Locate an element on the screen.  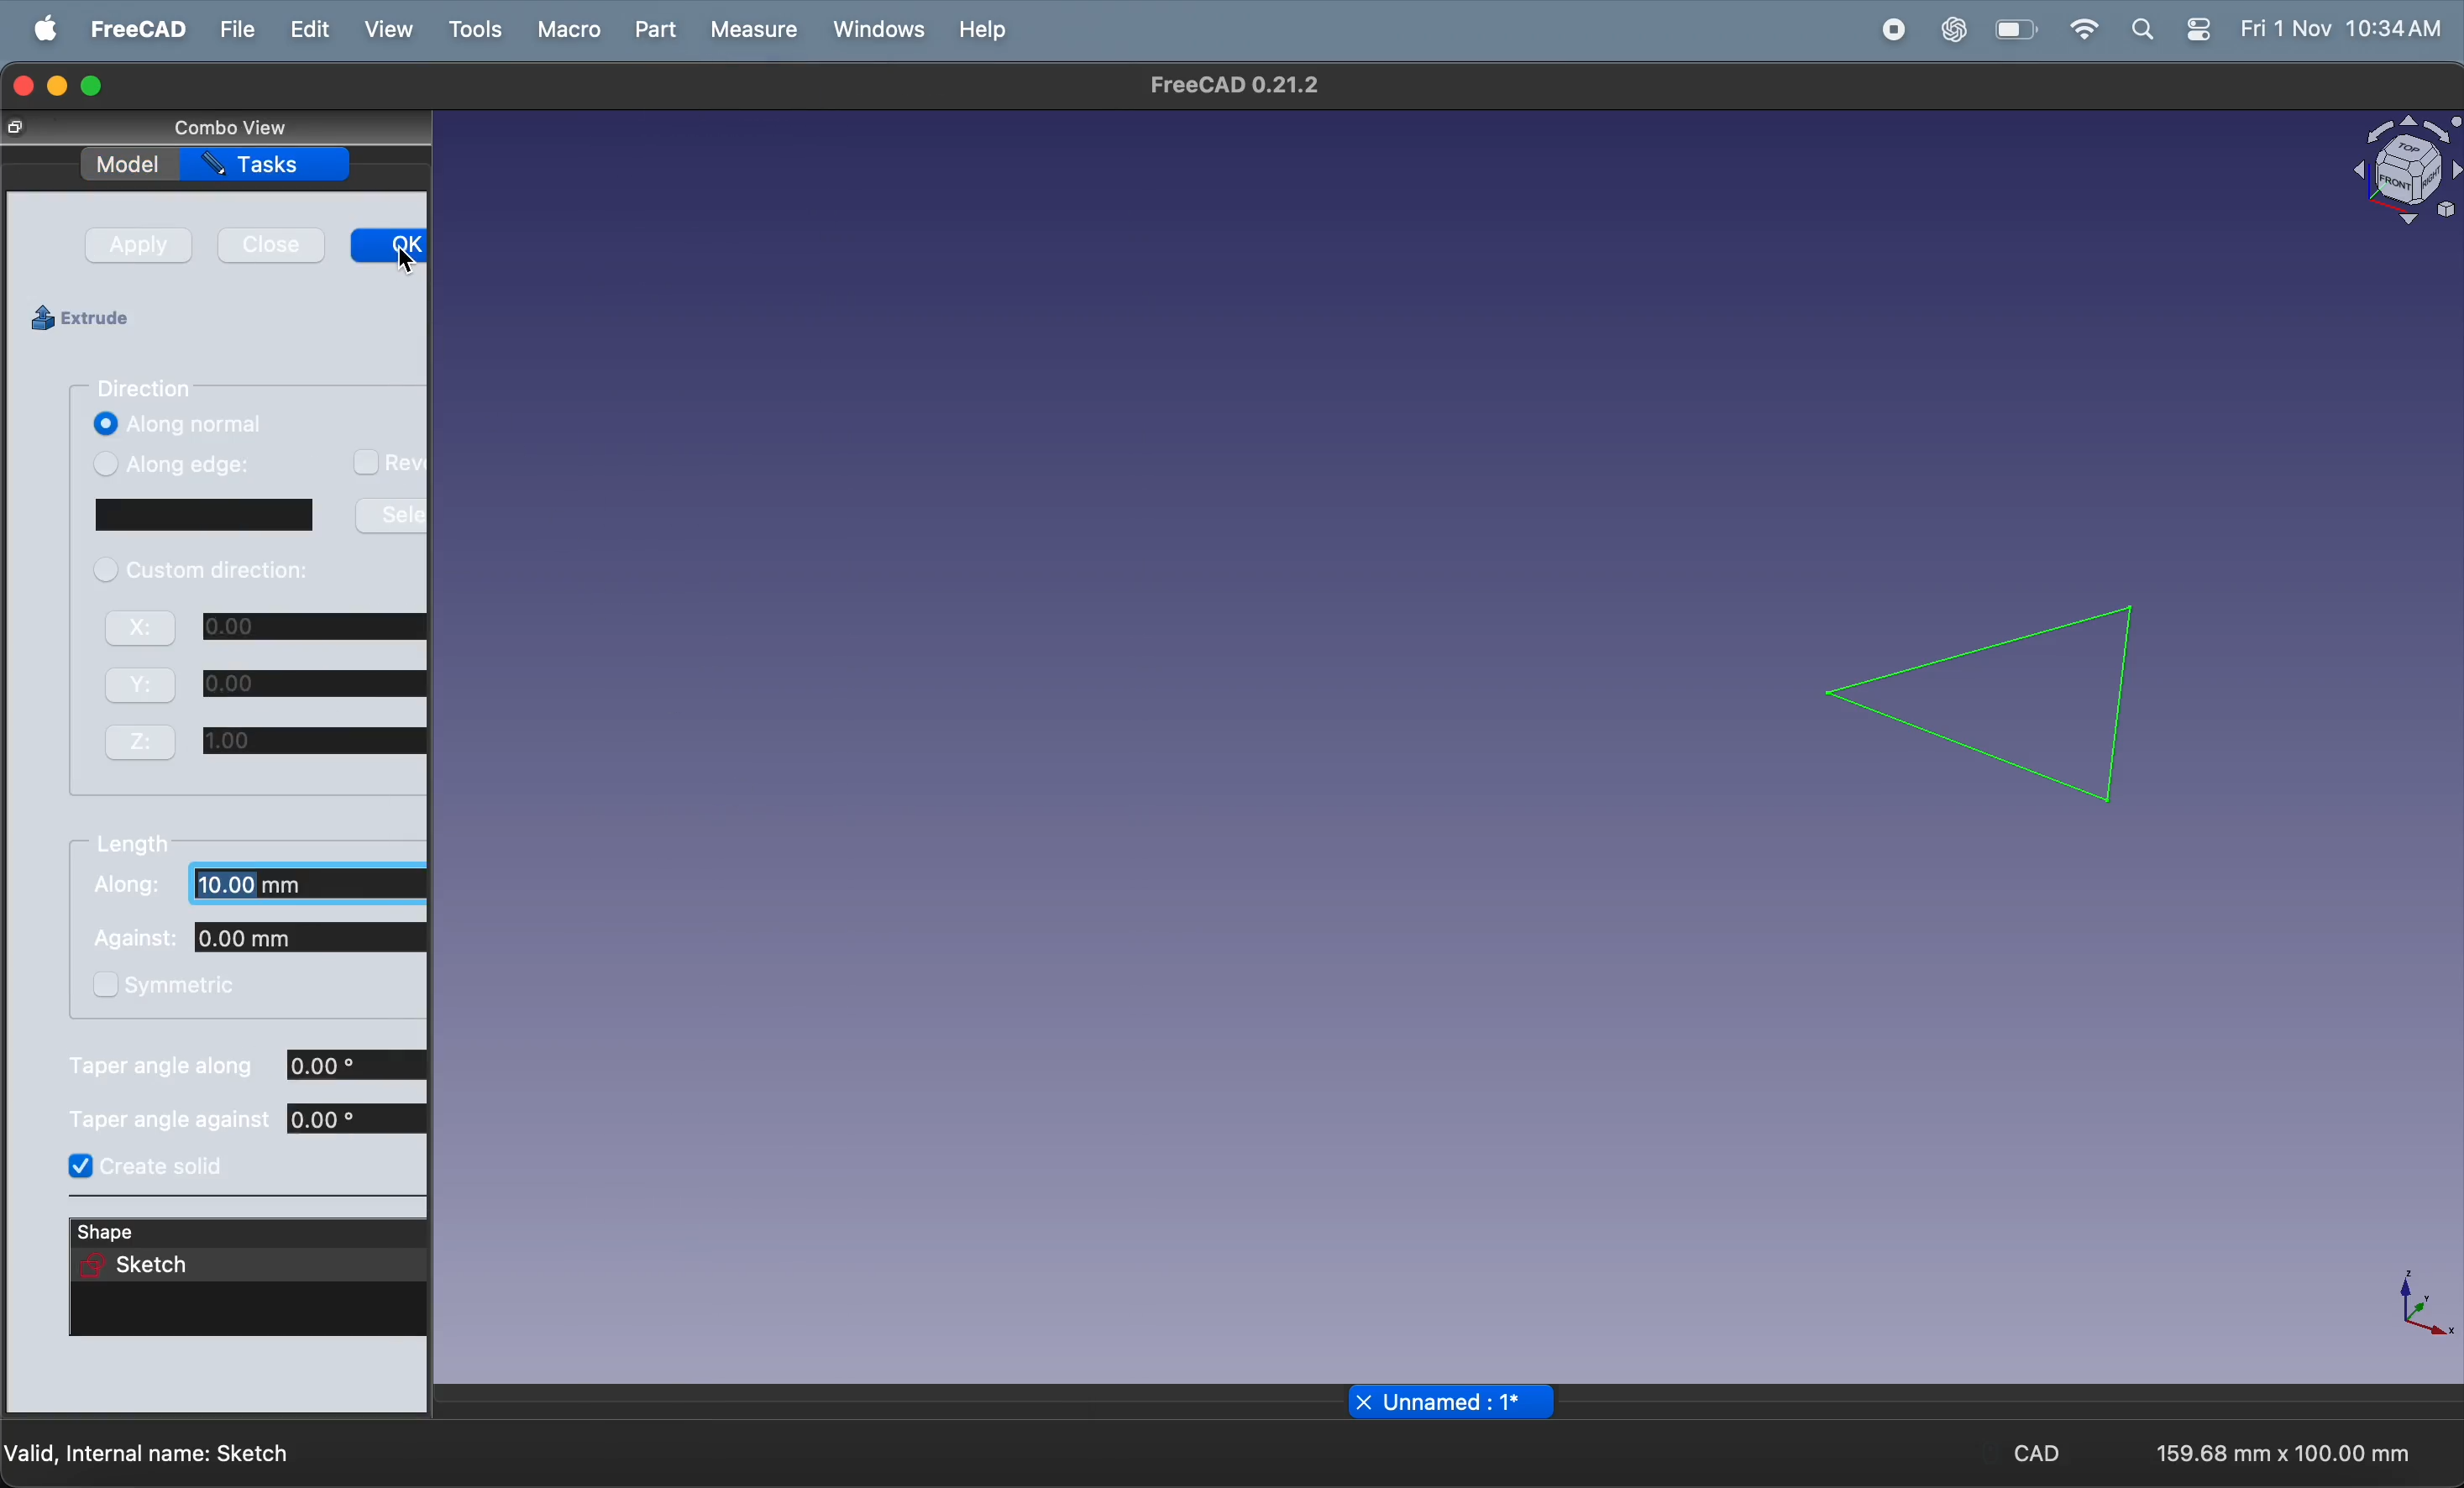
Along: is located at coordinates (124, 886).